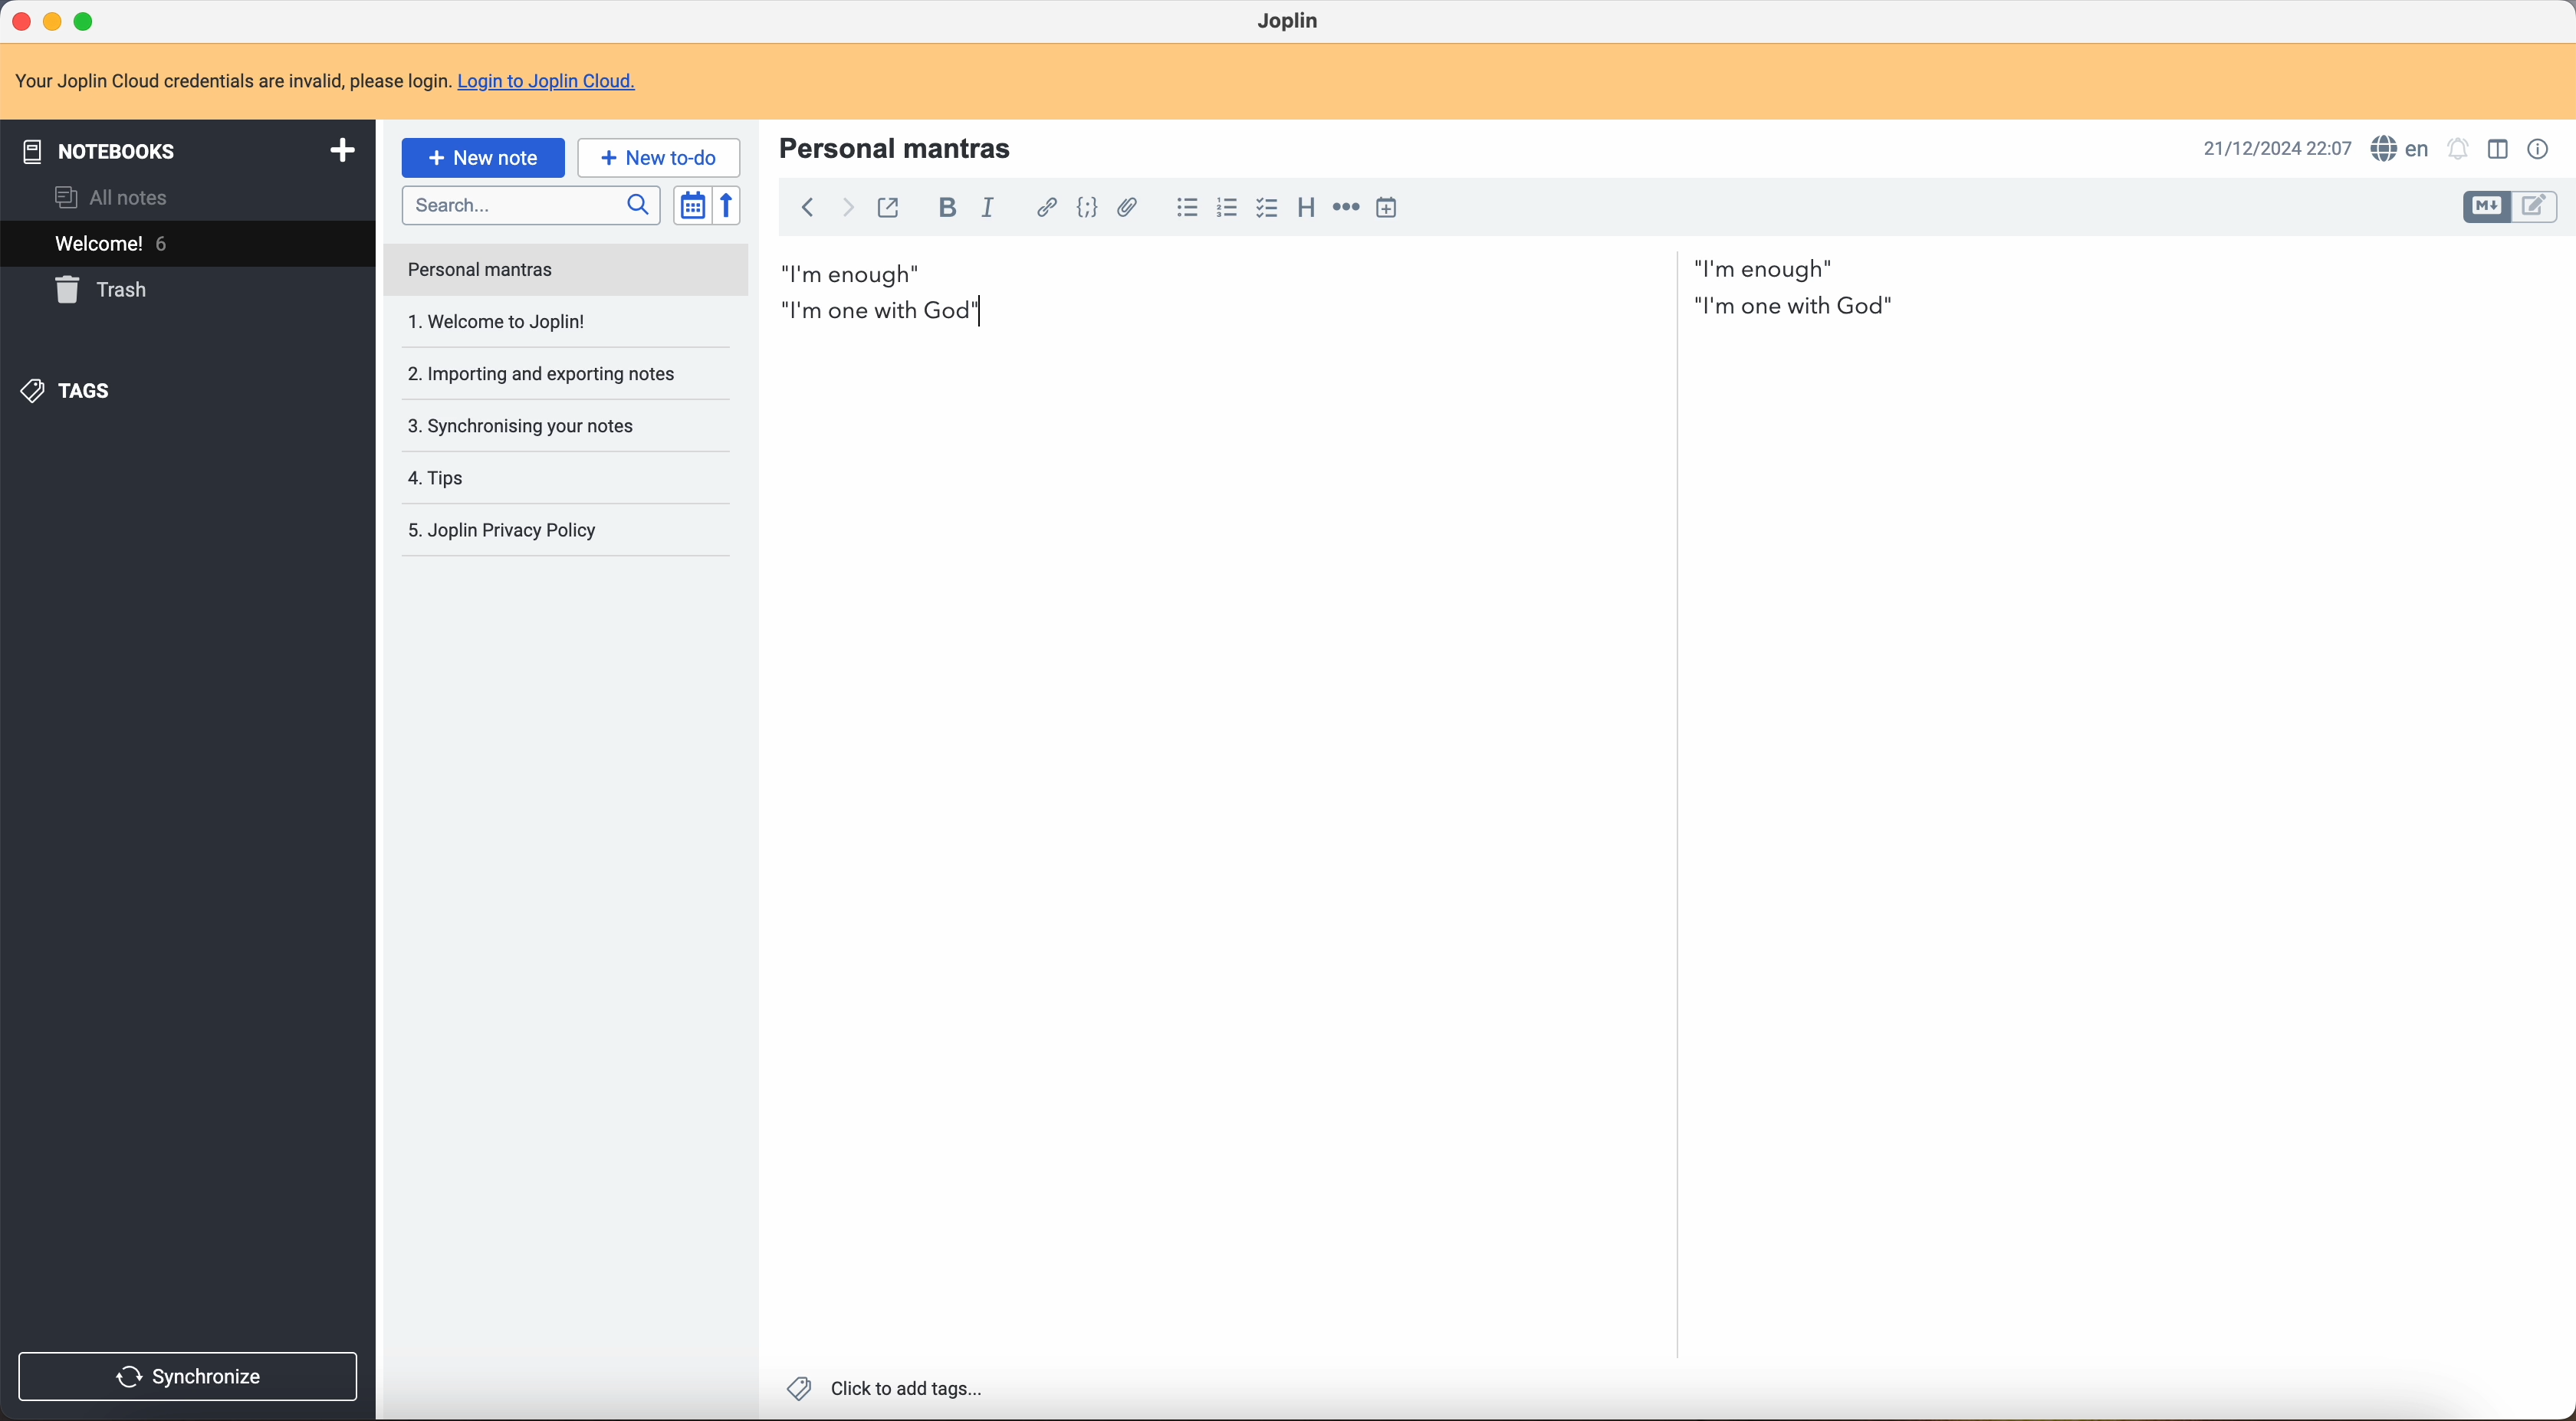 The image size is (2576, 1421). What do you see at coordinates (1267, 209) in the screenshot?
I see `checkbox` at bounding box center [1267, 209].